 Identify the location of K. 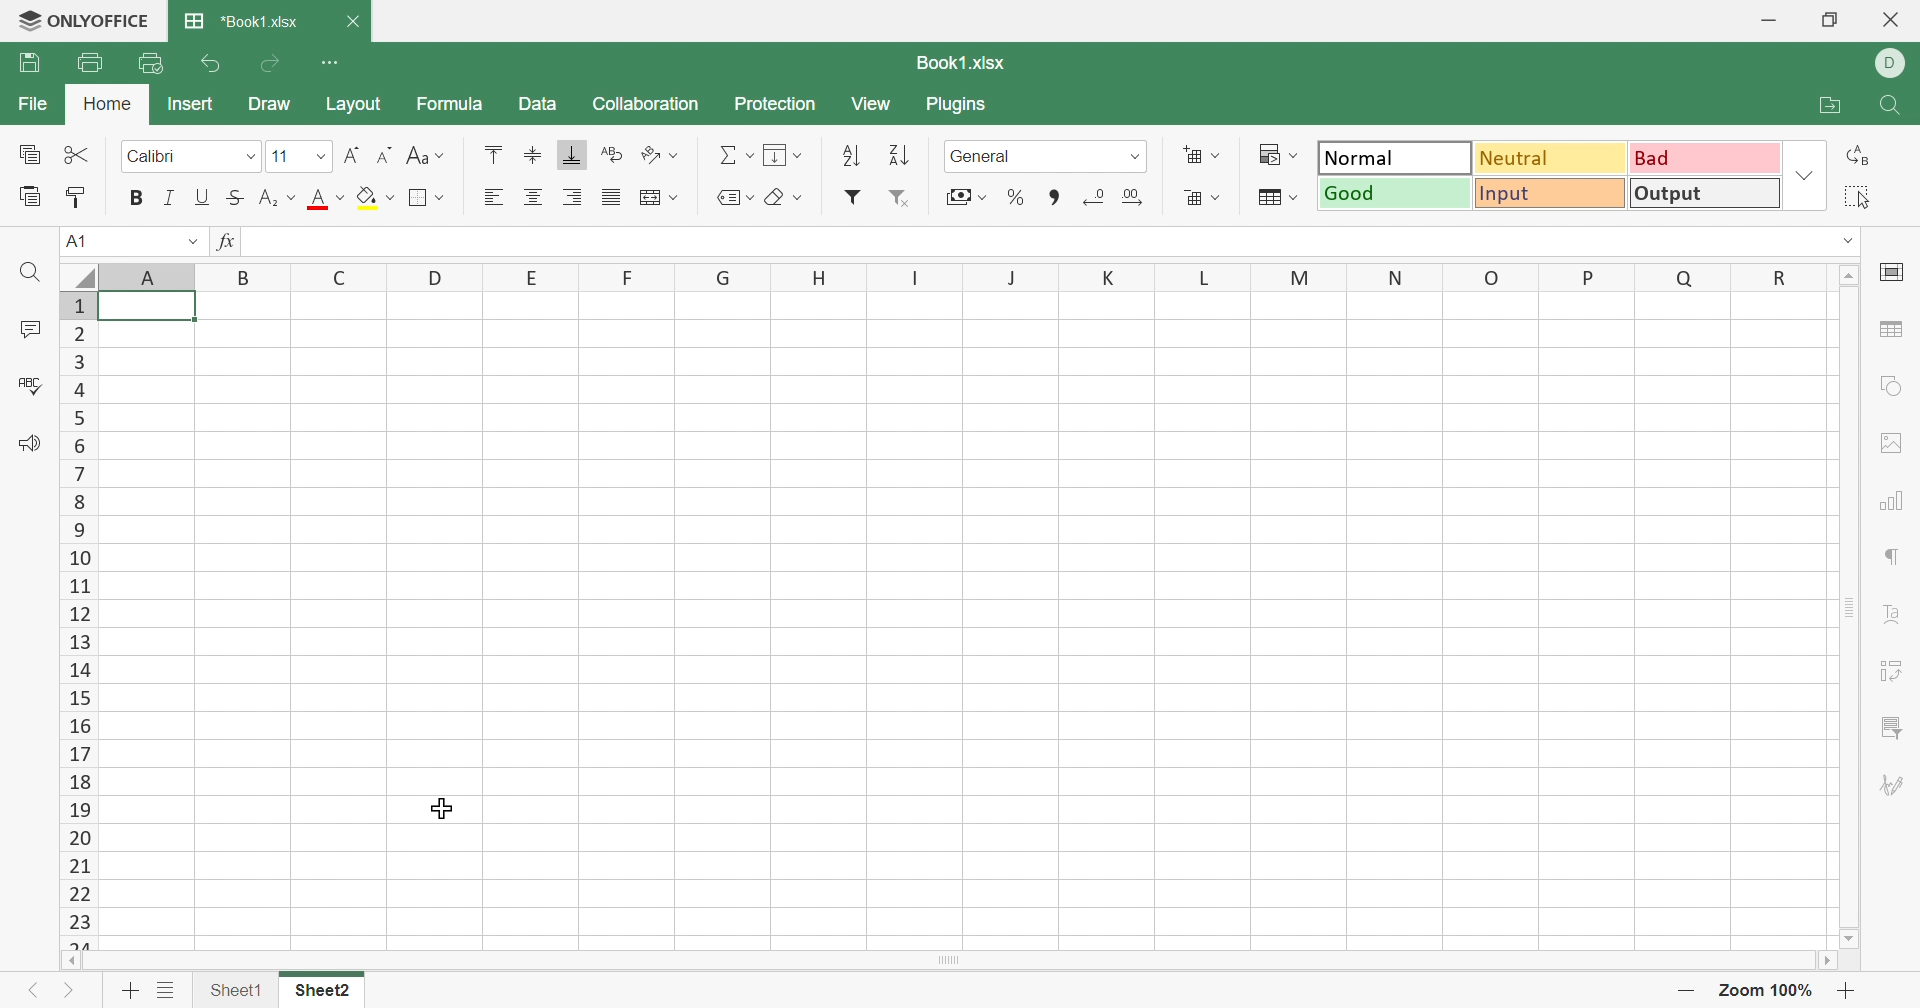
(1099, 275).